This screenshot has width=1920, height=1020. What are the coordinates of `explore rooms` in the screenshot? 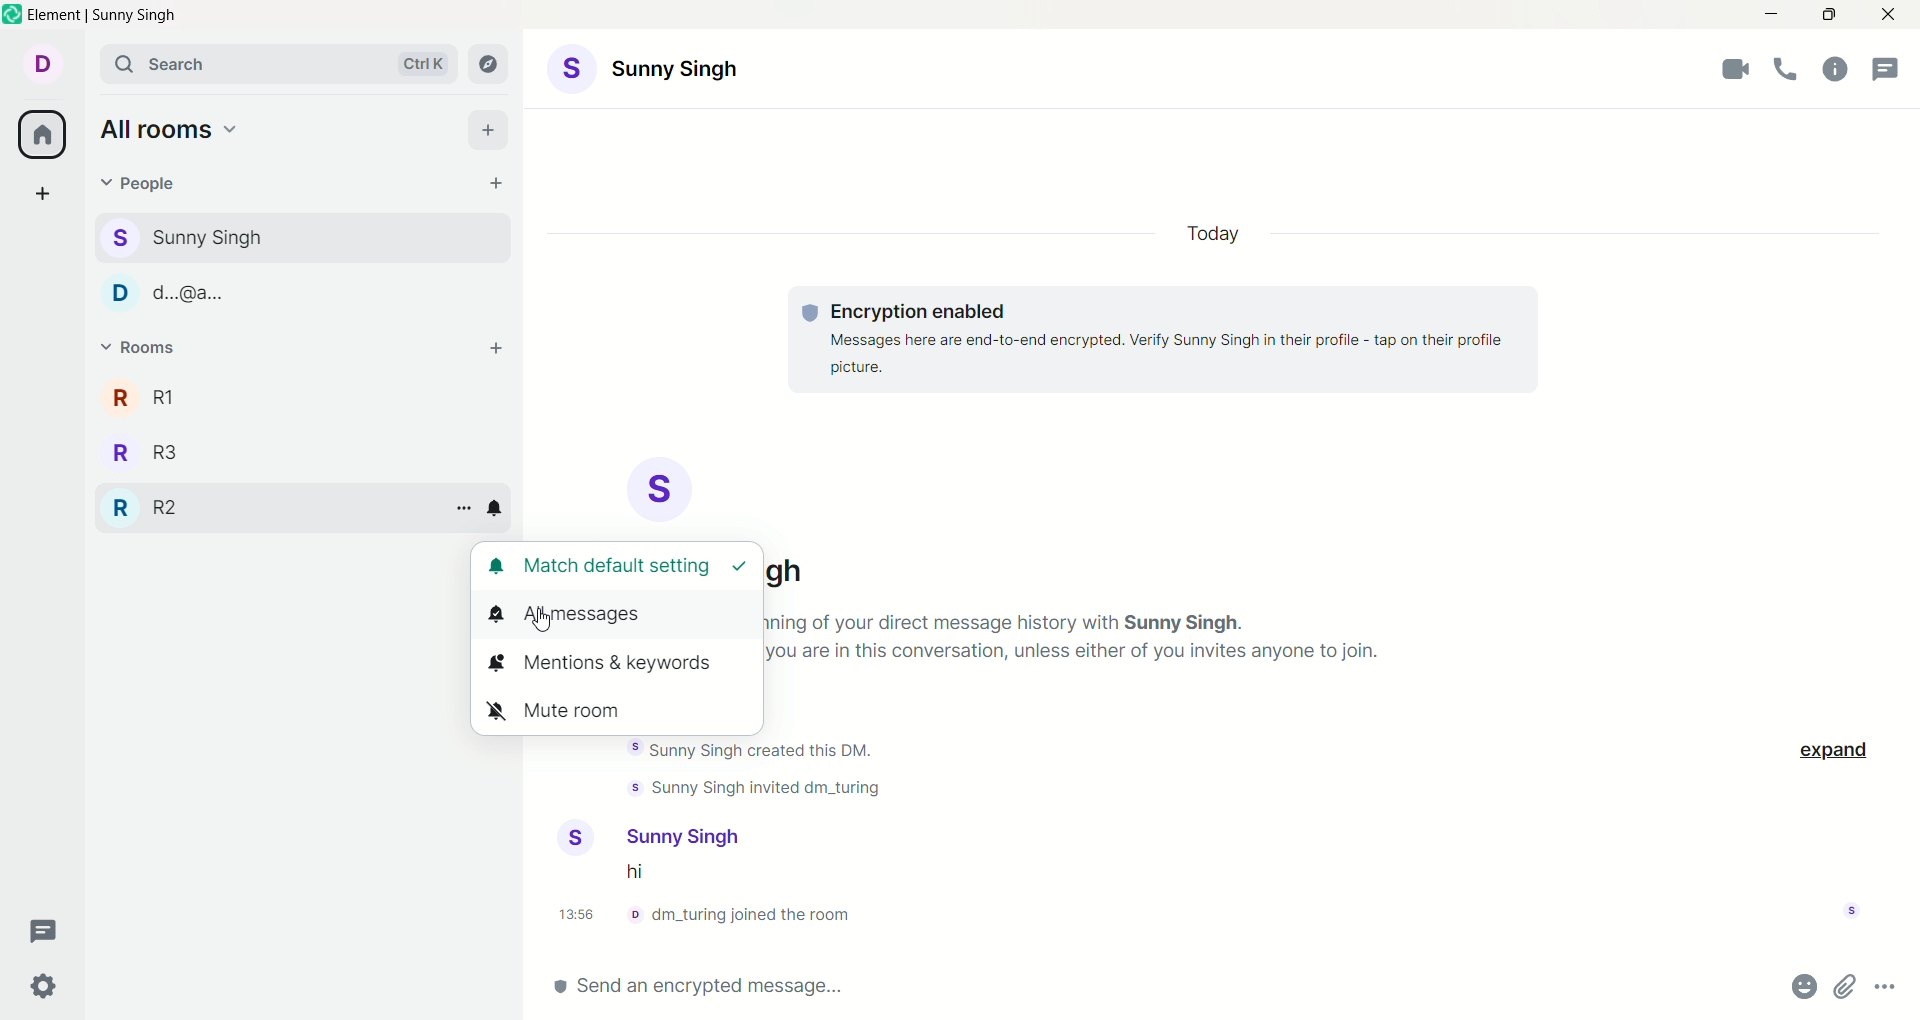 It's located at (493, 63).